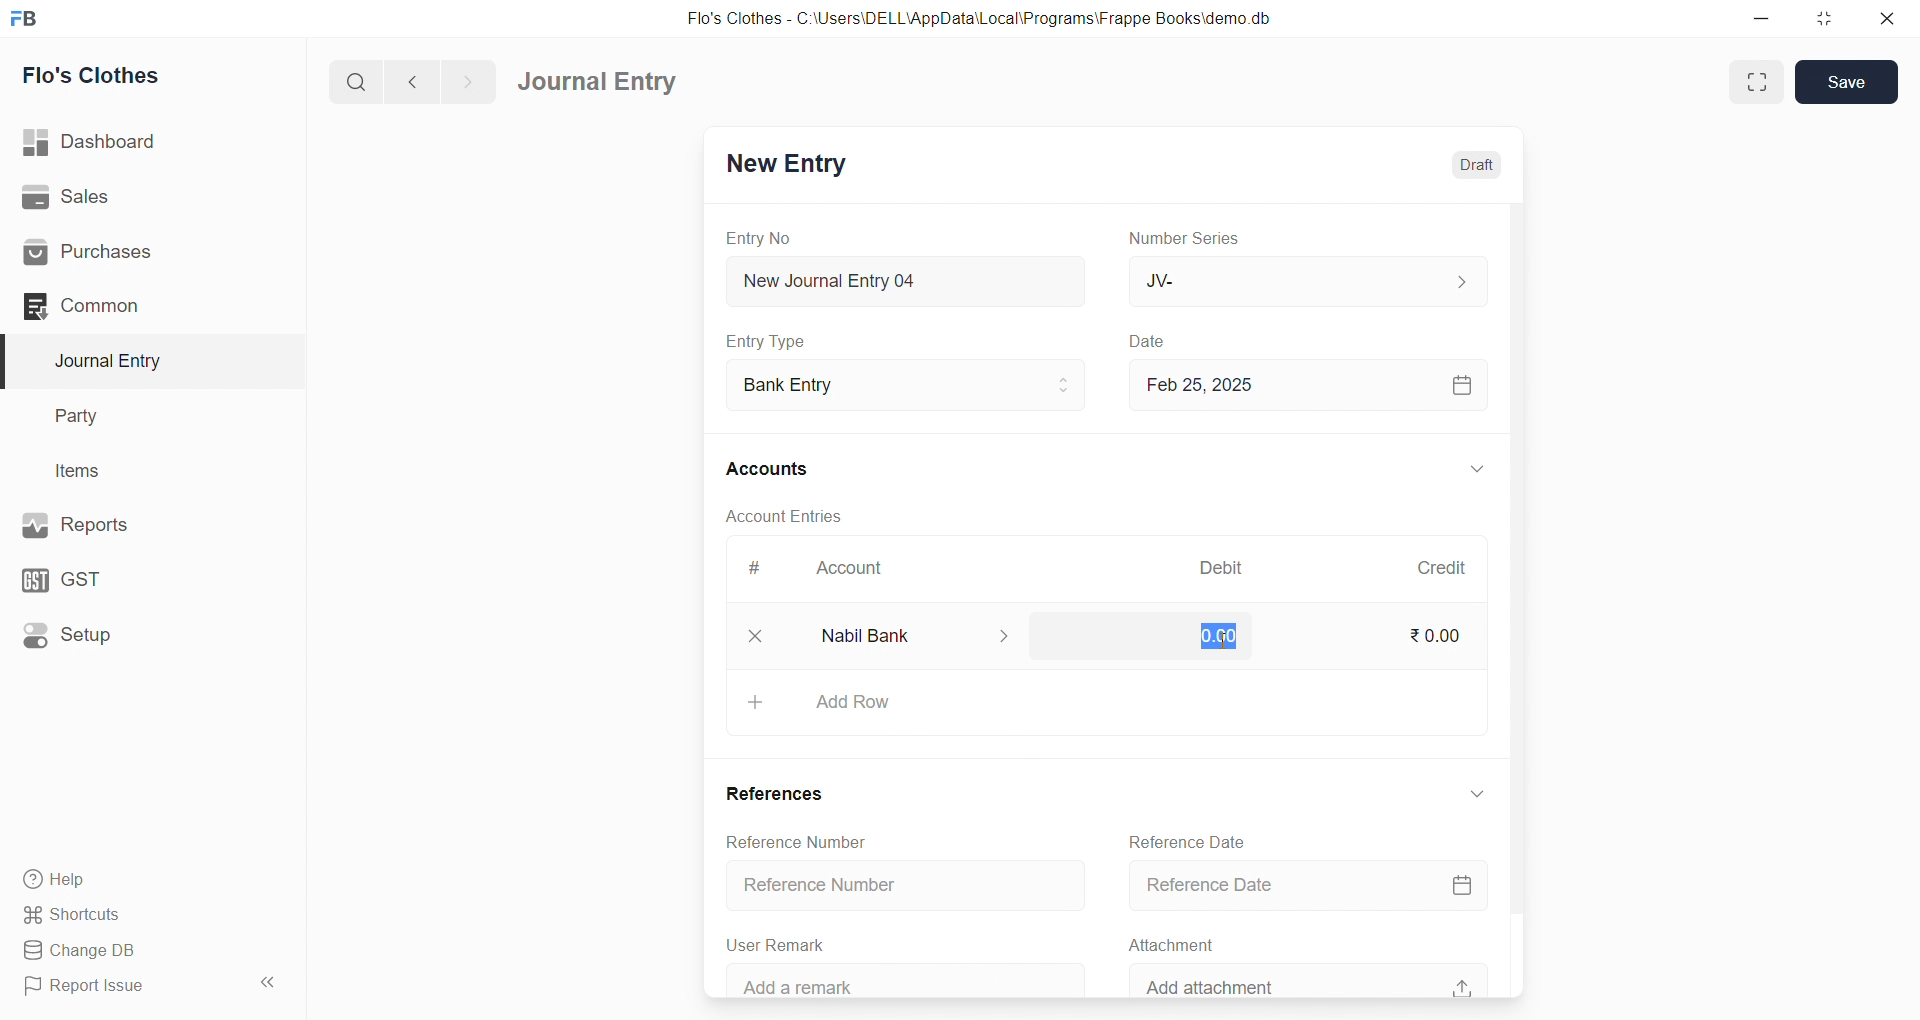  What do you see at coordinates (1304, 978) in the screenshot?
I see `Add attachment` at bounding box center [1304, 978].